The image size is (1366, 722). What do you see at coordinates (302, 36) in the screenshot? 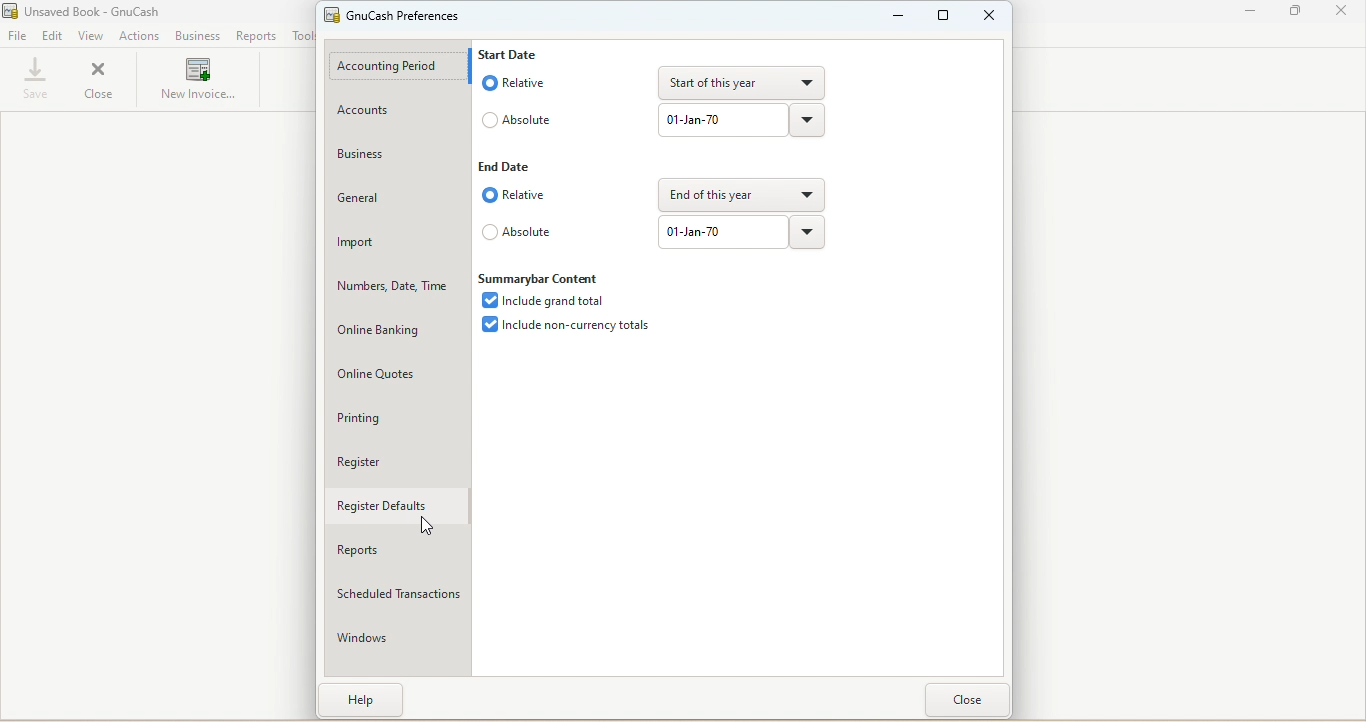
I see `Tools` at bounding box center [302, 36].